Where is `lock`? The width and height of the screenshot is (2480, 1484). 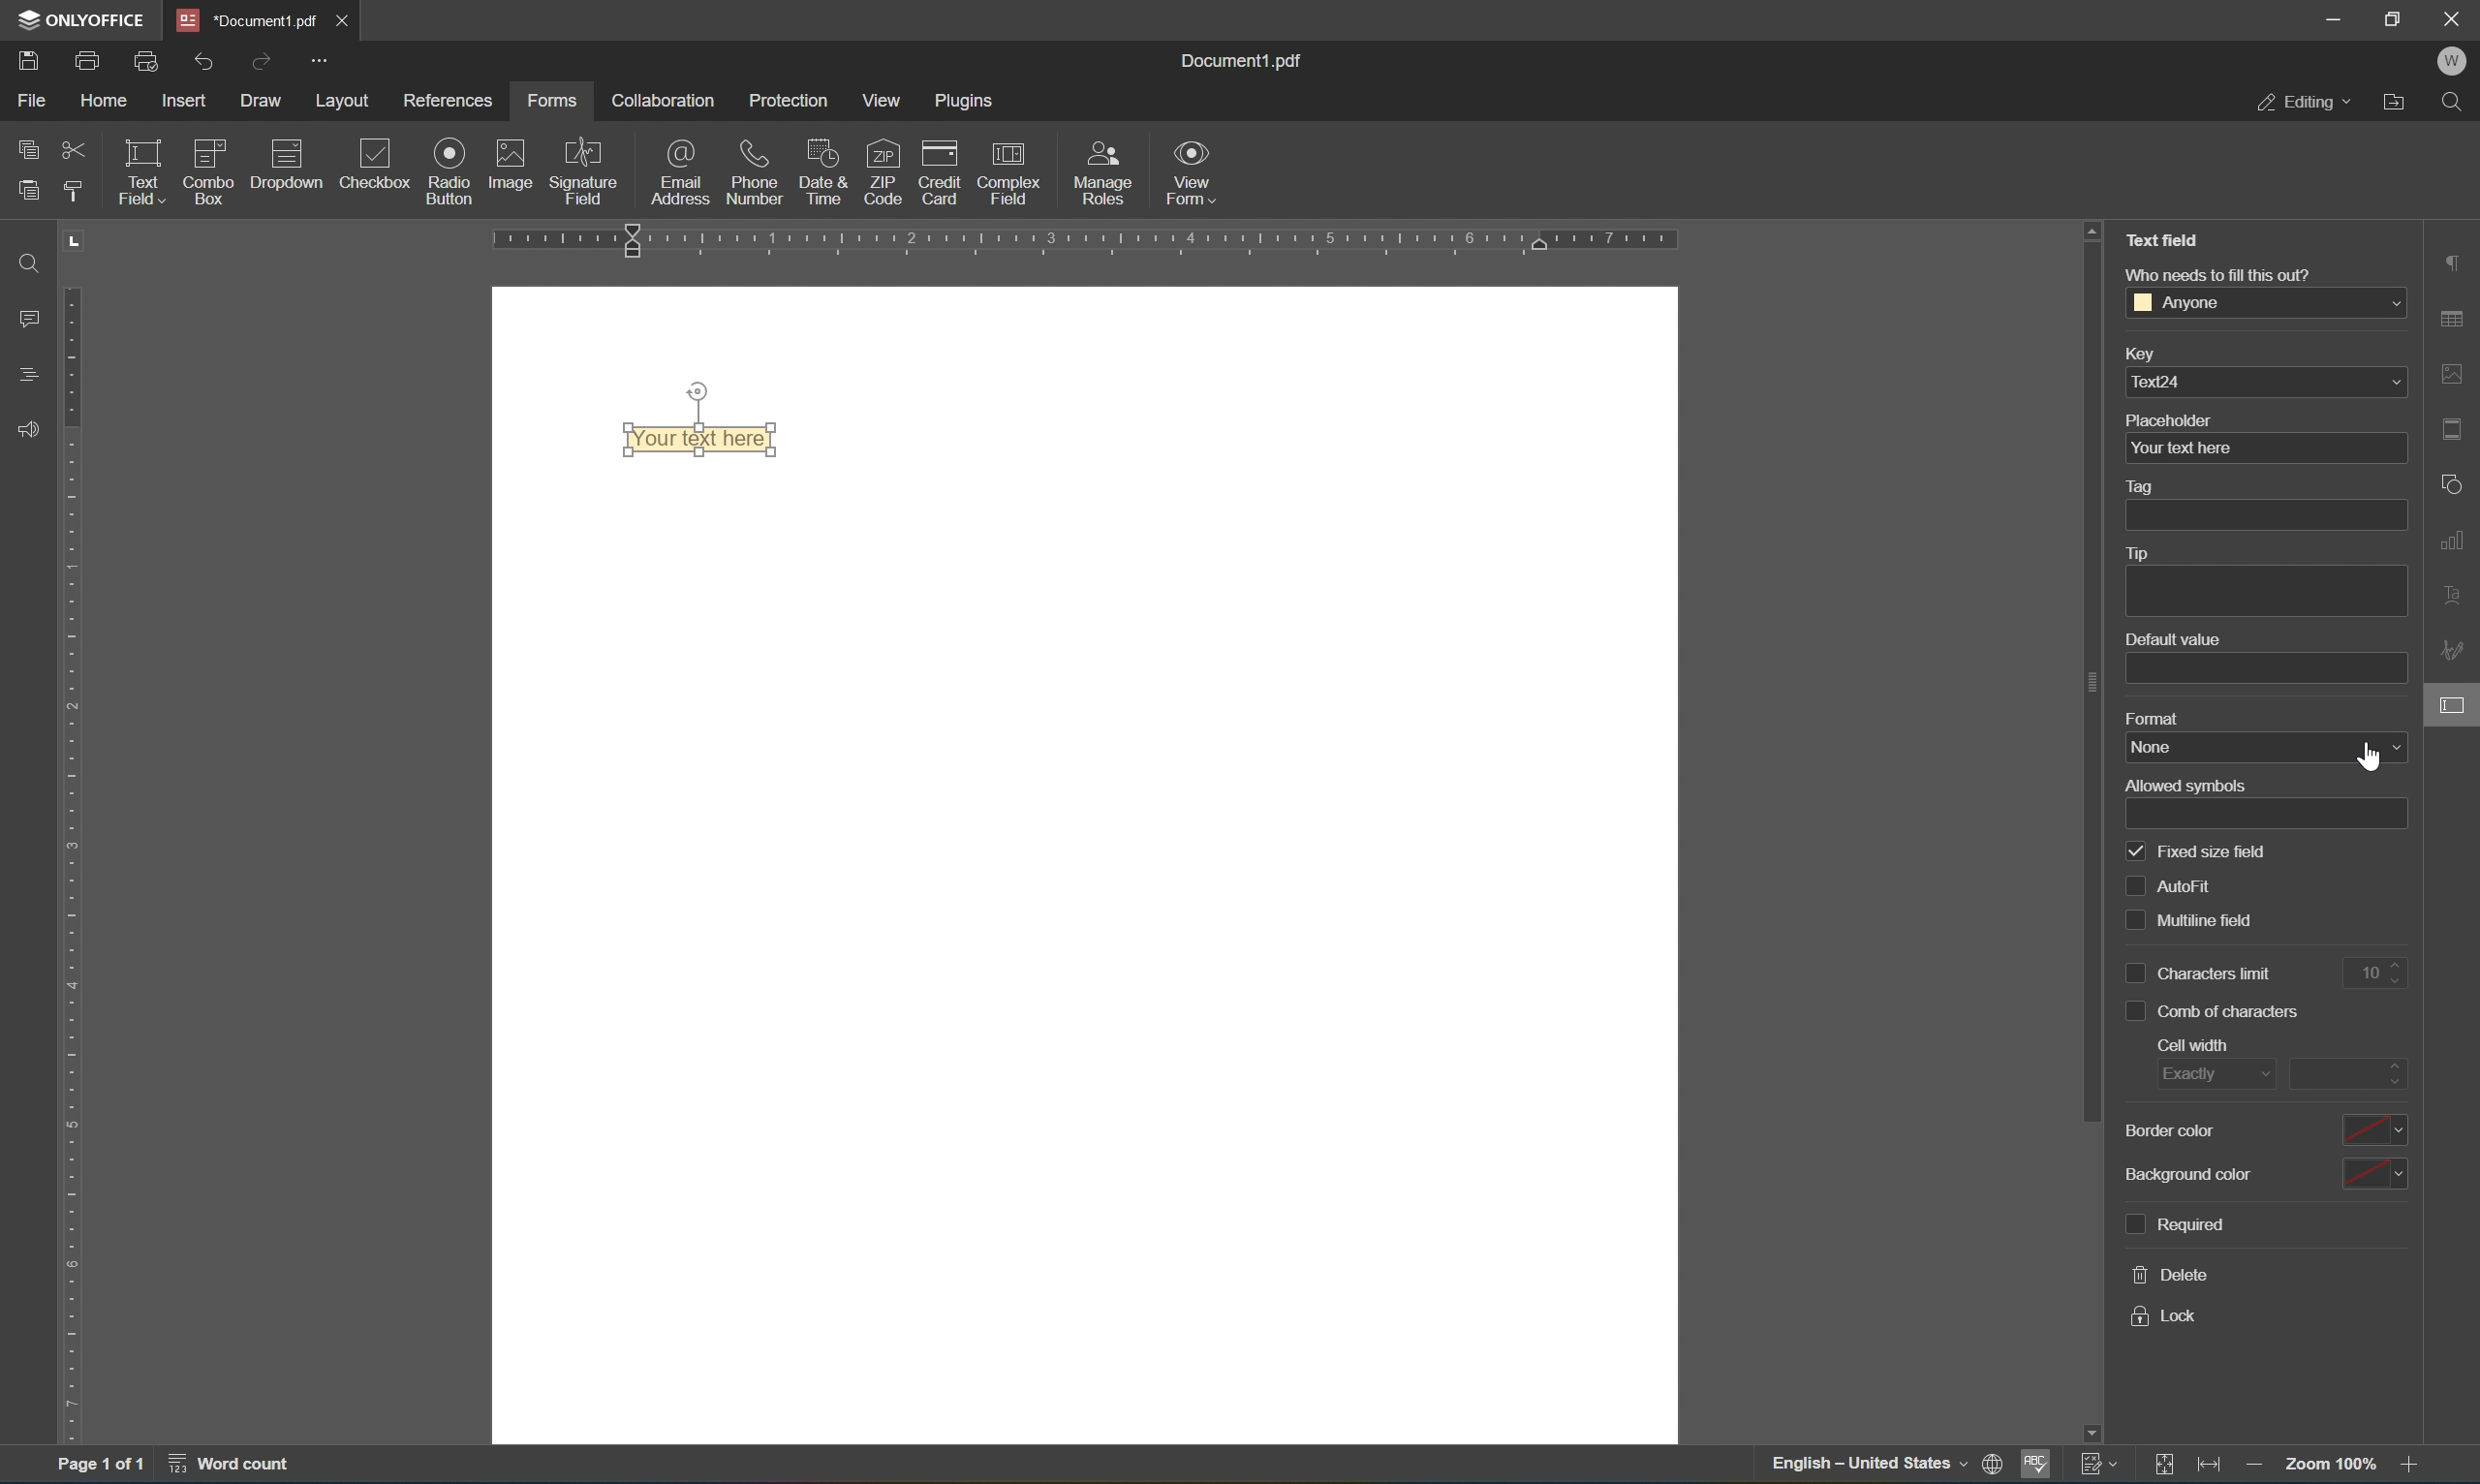
lock is located at coordinates (2164, 1317).